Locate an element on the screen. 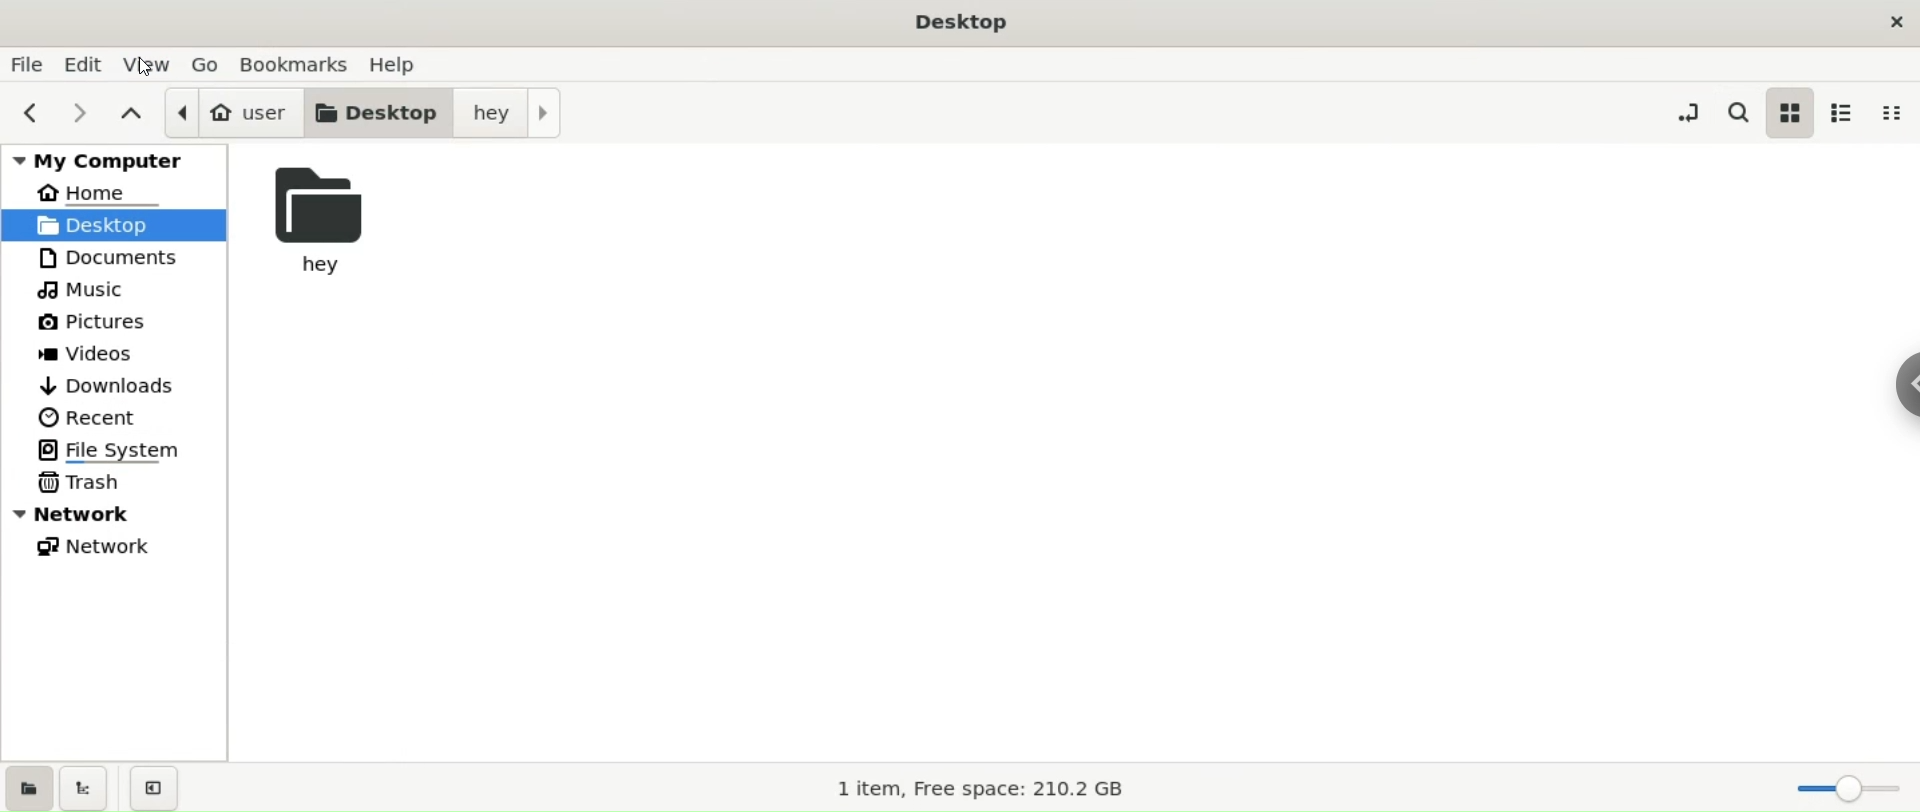 Image resolution: width=1920 pixels, height=812 pixels. hey is located at coordinates (511, 113).